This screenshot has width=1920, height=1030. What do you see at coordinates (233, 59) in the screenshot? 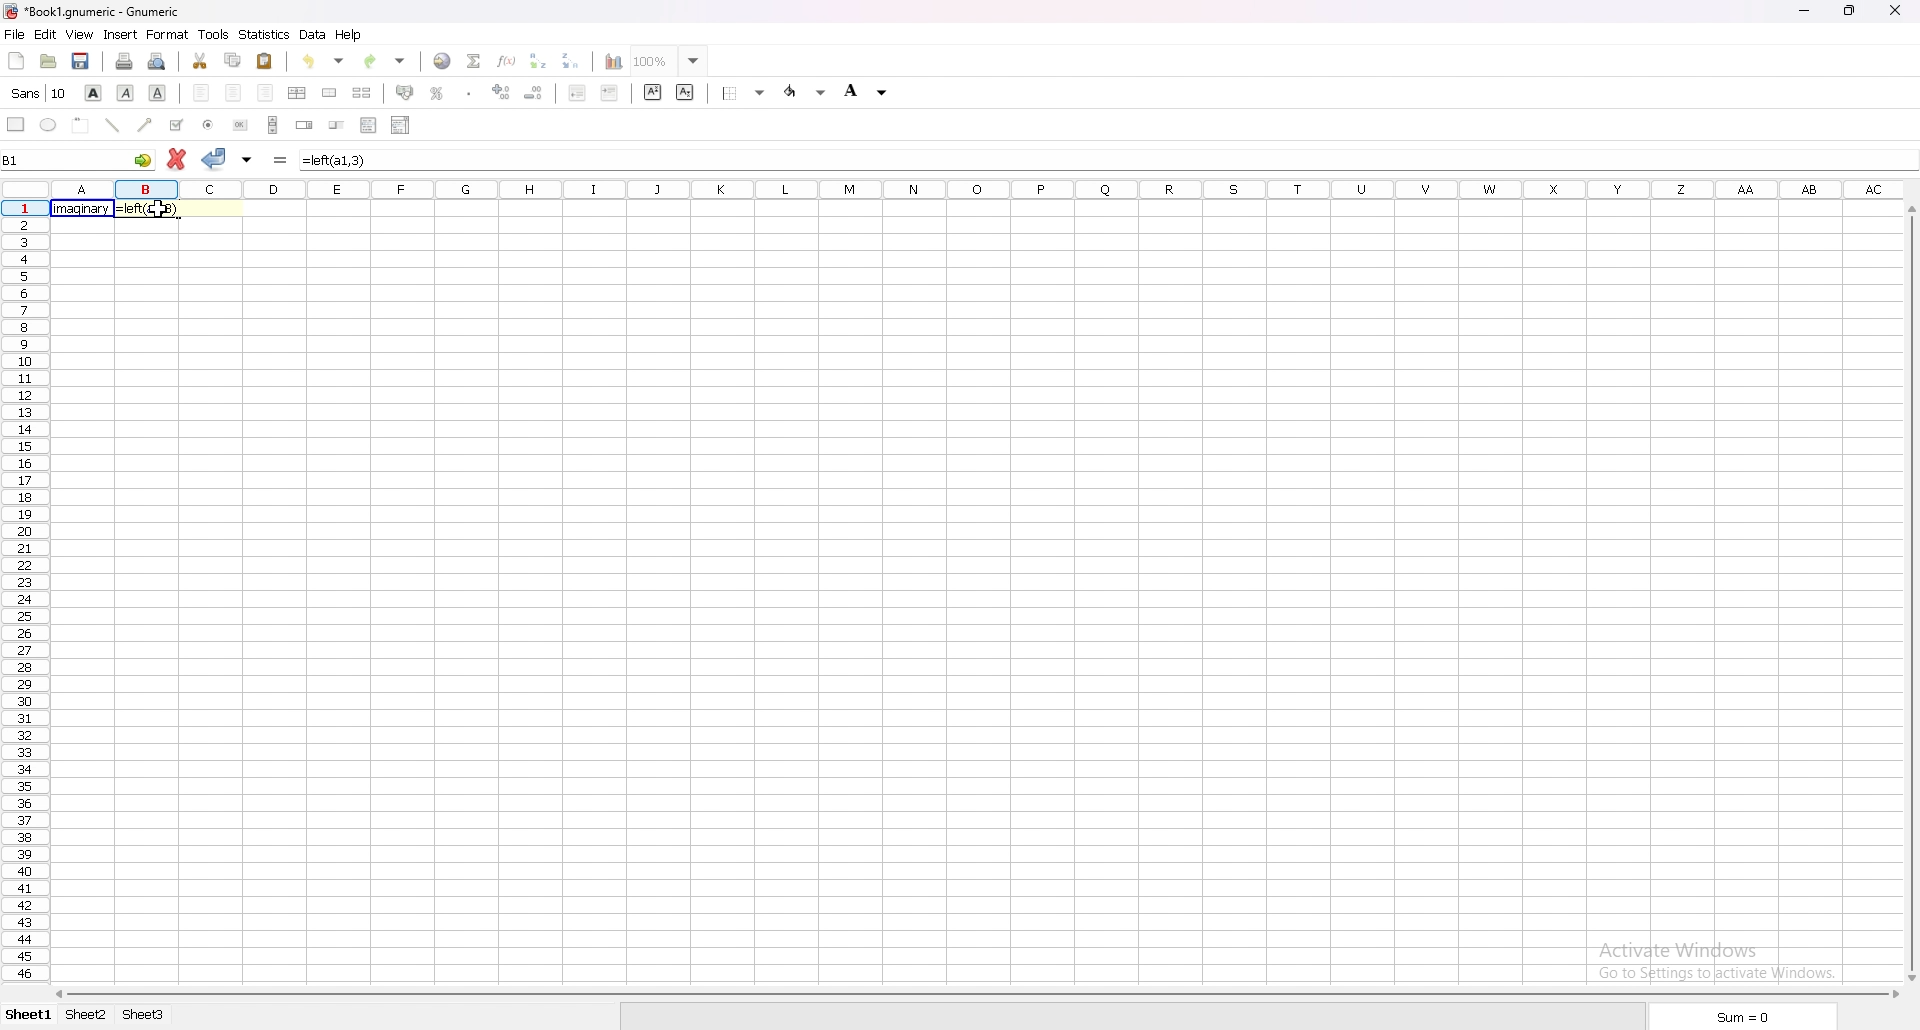
I see `copy` at bounding box center [233, 59].